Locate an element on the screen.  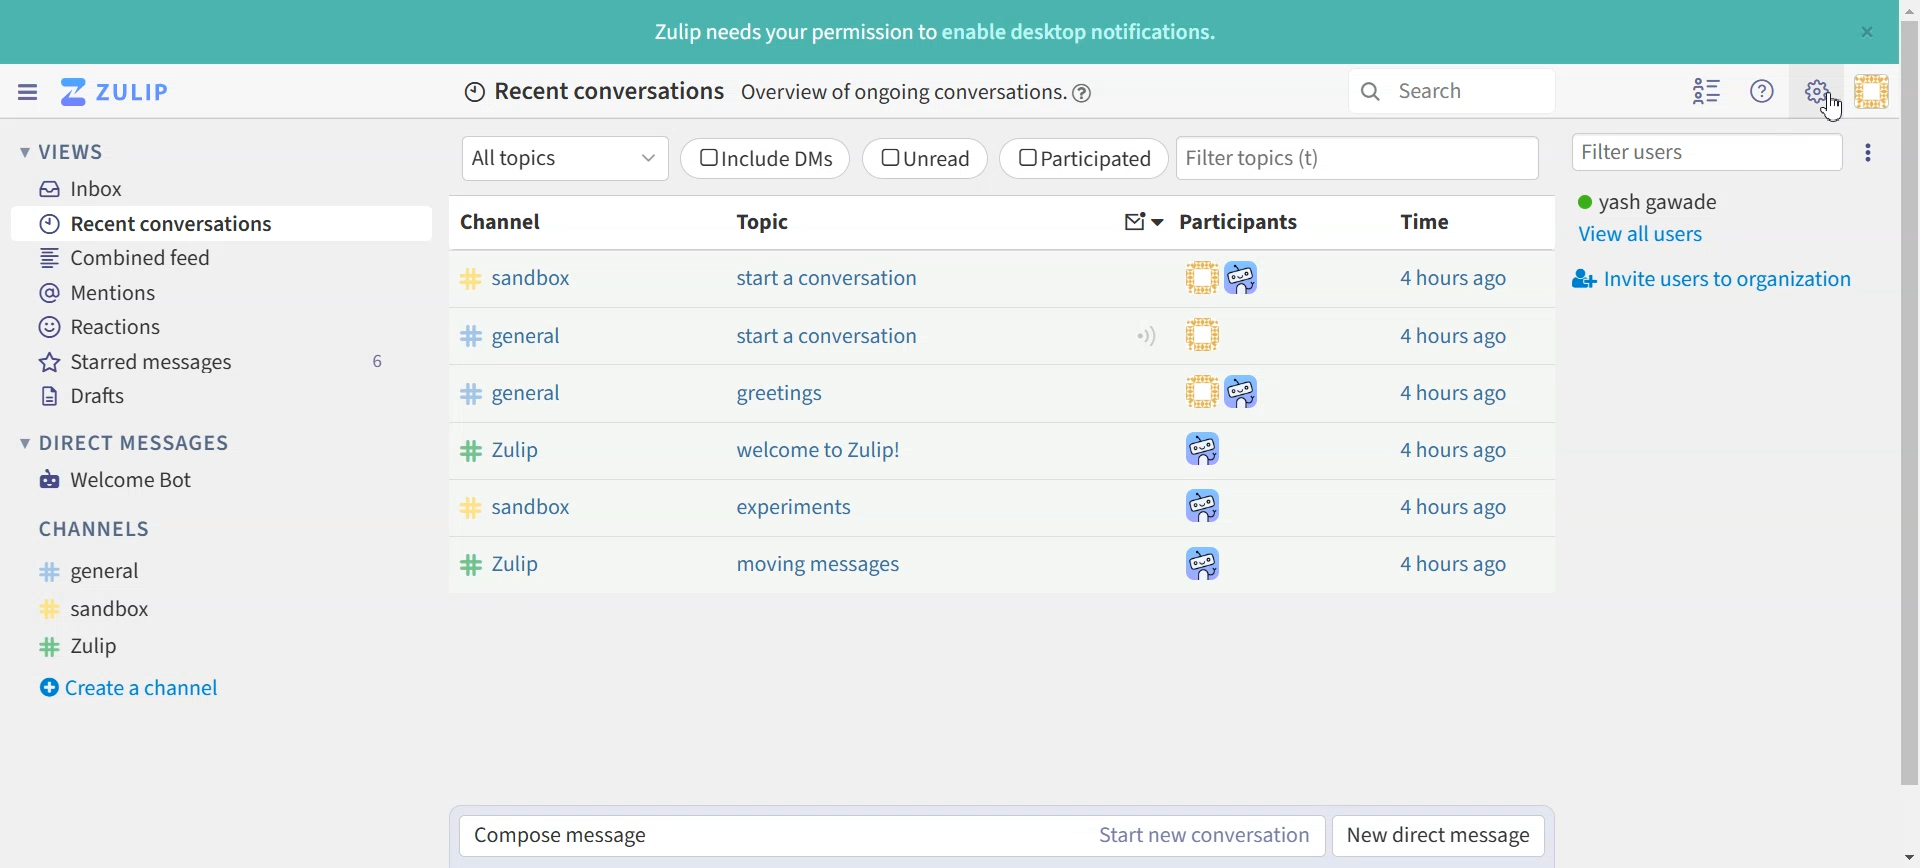
Configure topic notification is located at coordinates (1146, 335).